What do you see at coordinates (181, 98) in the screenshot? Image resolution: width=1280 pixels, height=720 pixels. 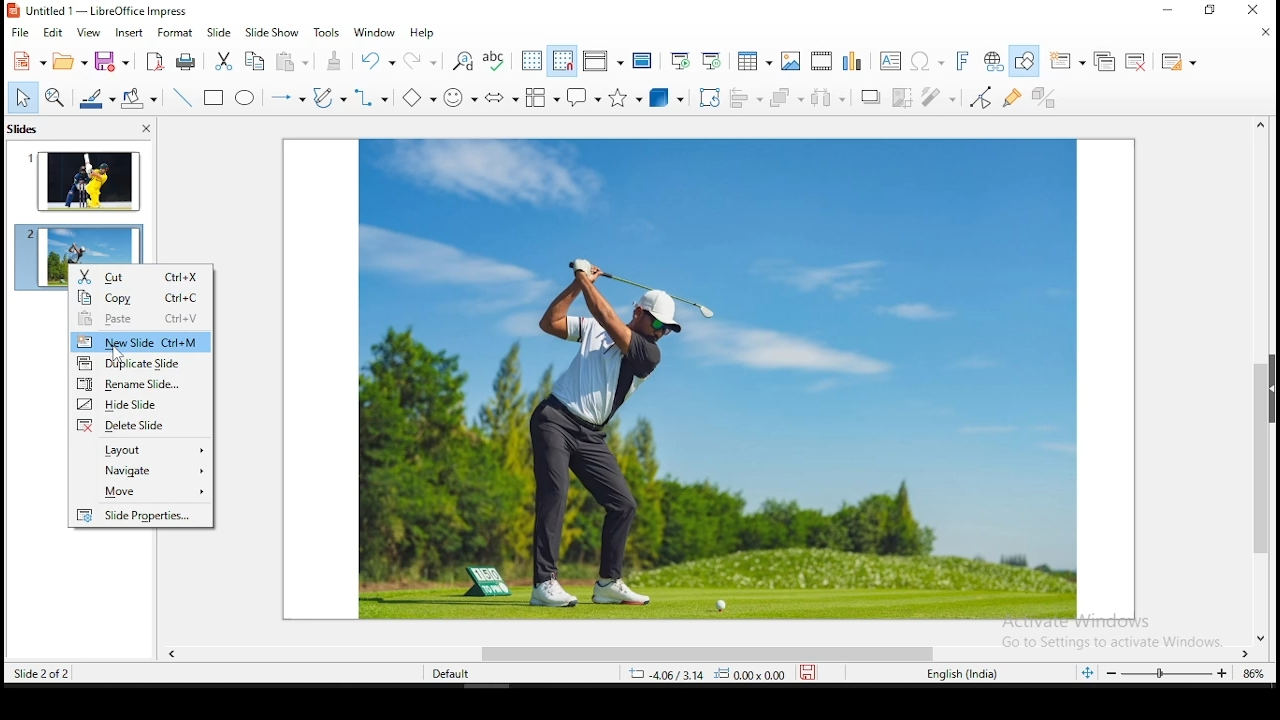 I see `line` at bounding box center [181, 98].